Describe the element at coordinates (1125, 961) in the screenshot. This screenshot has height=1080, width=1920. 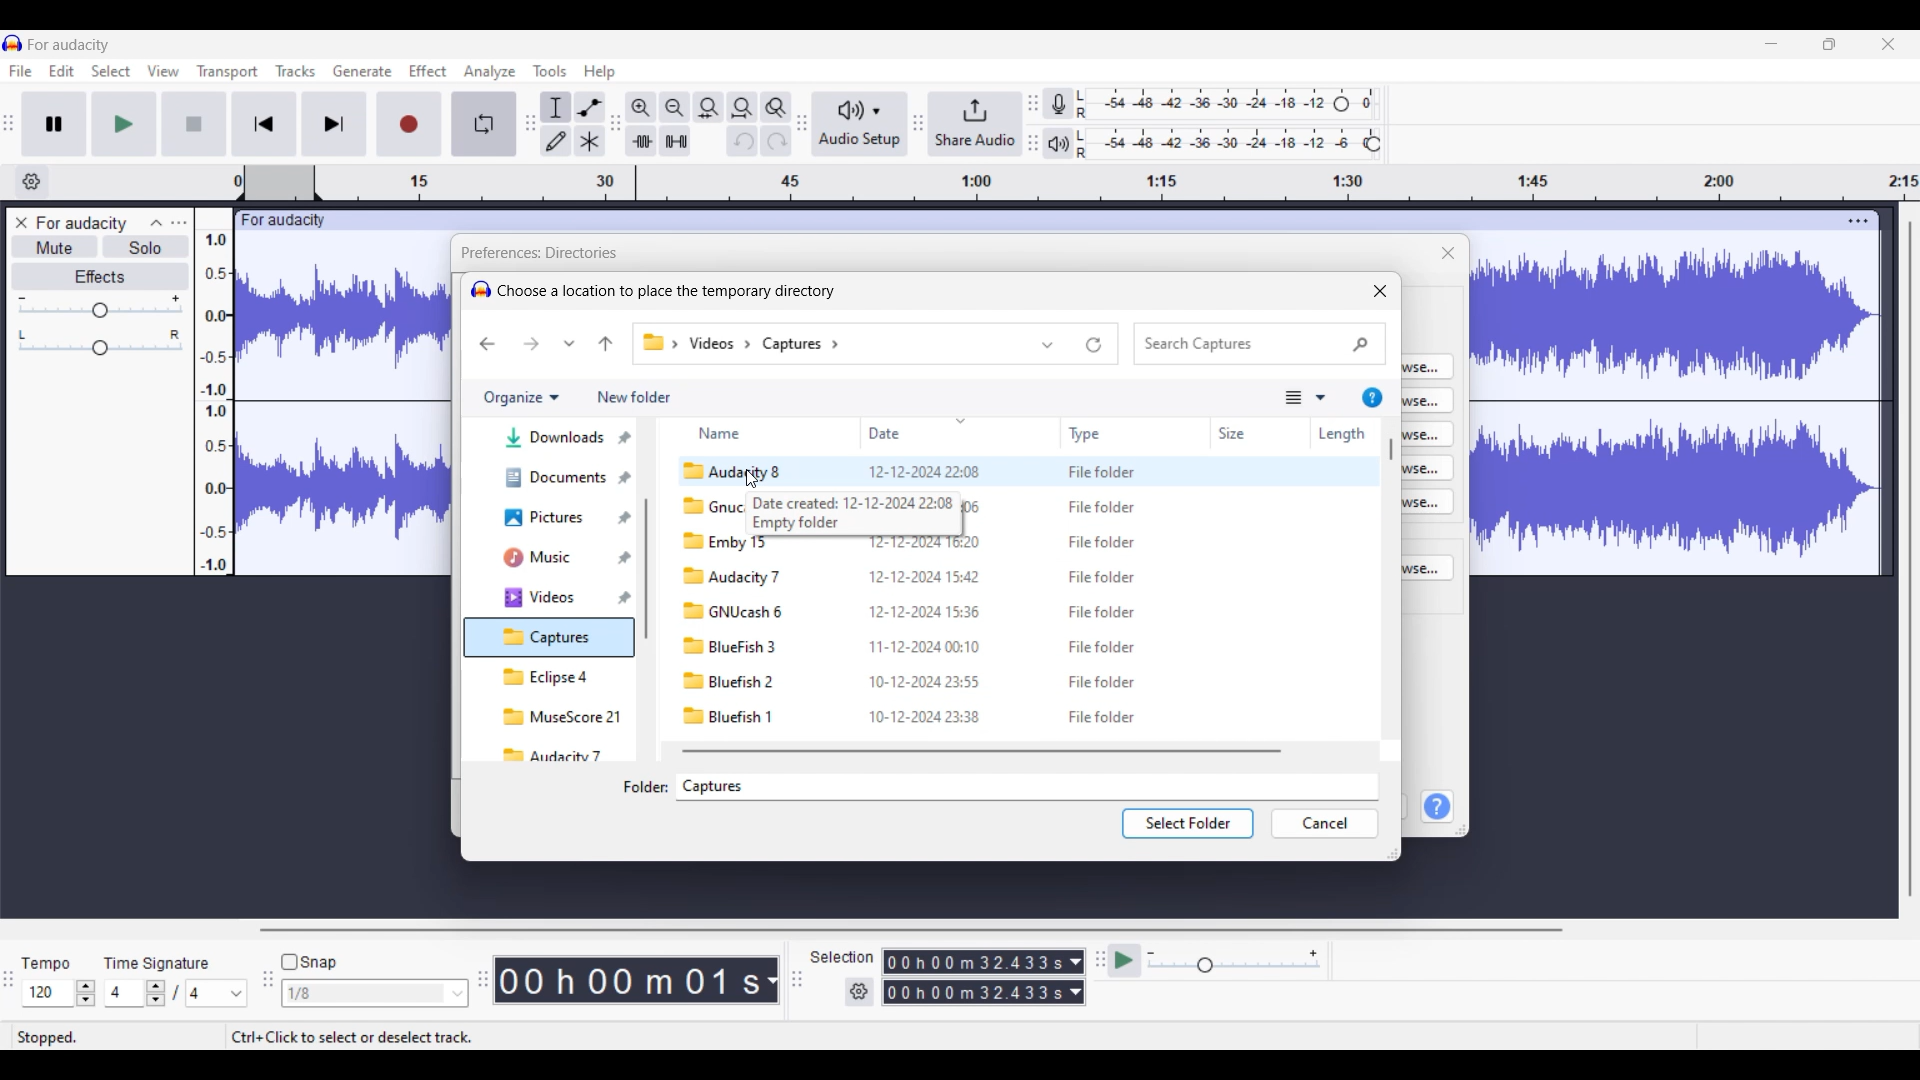
I see `Play at speed/Play at speed once` at that location.